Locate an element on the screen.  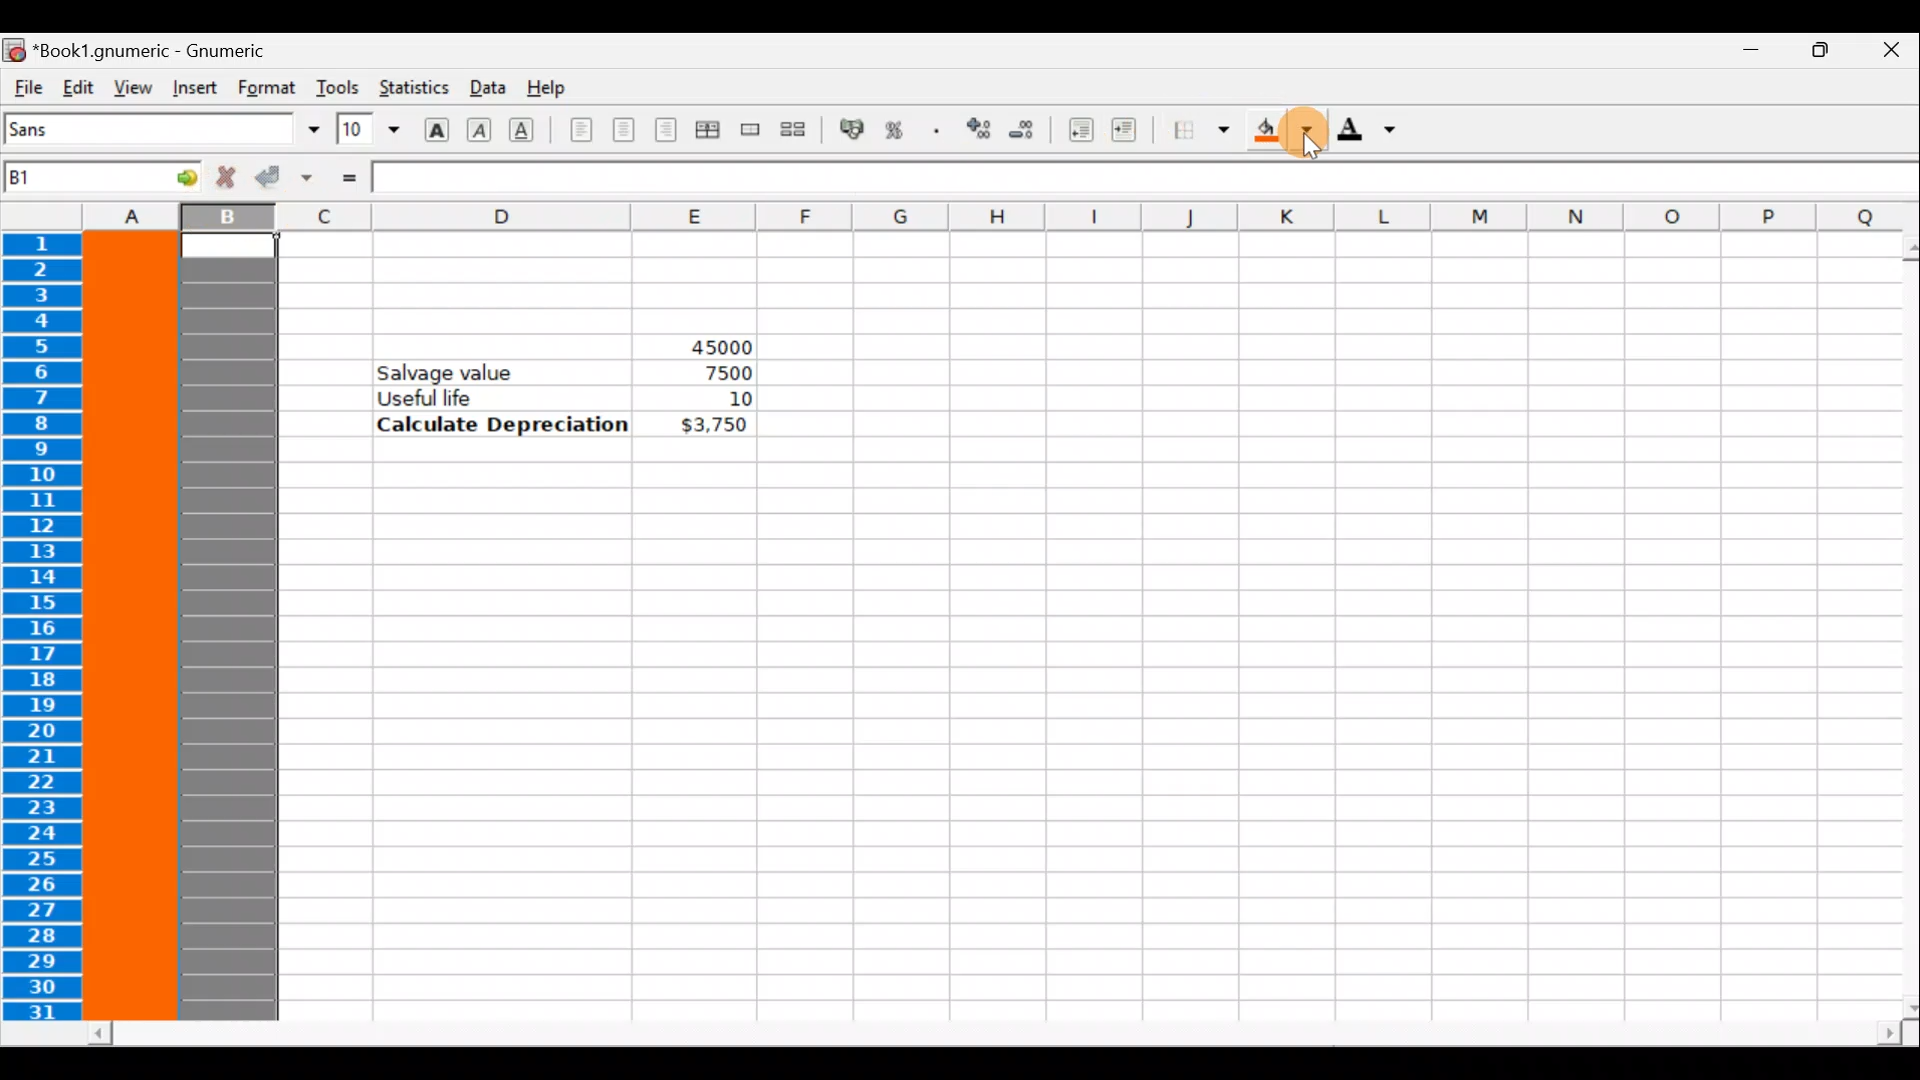
Formula bar is located at coordinates (1144, 178).